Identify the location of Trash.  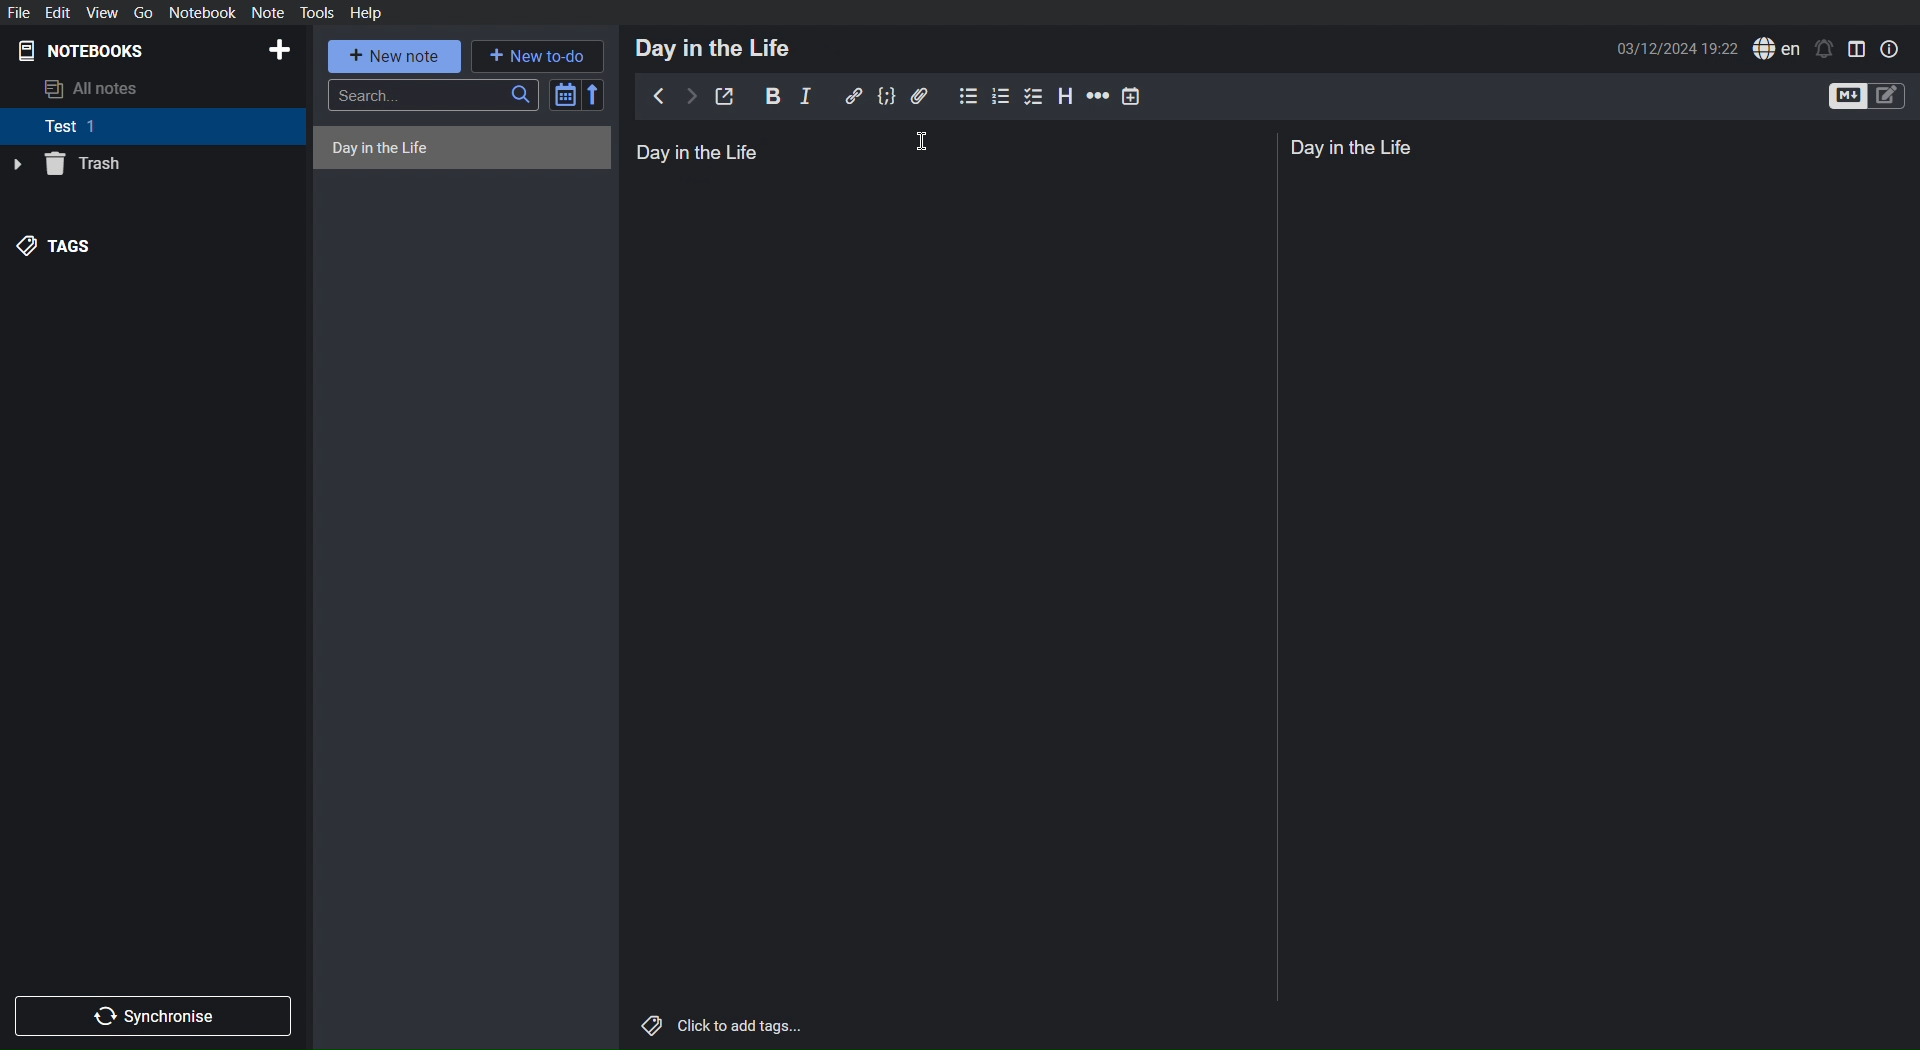
(67, 163).